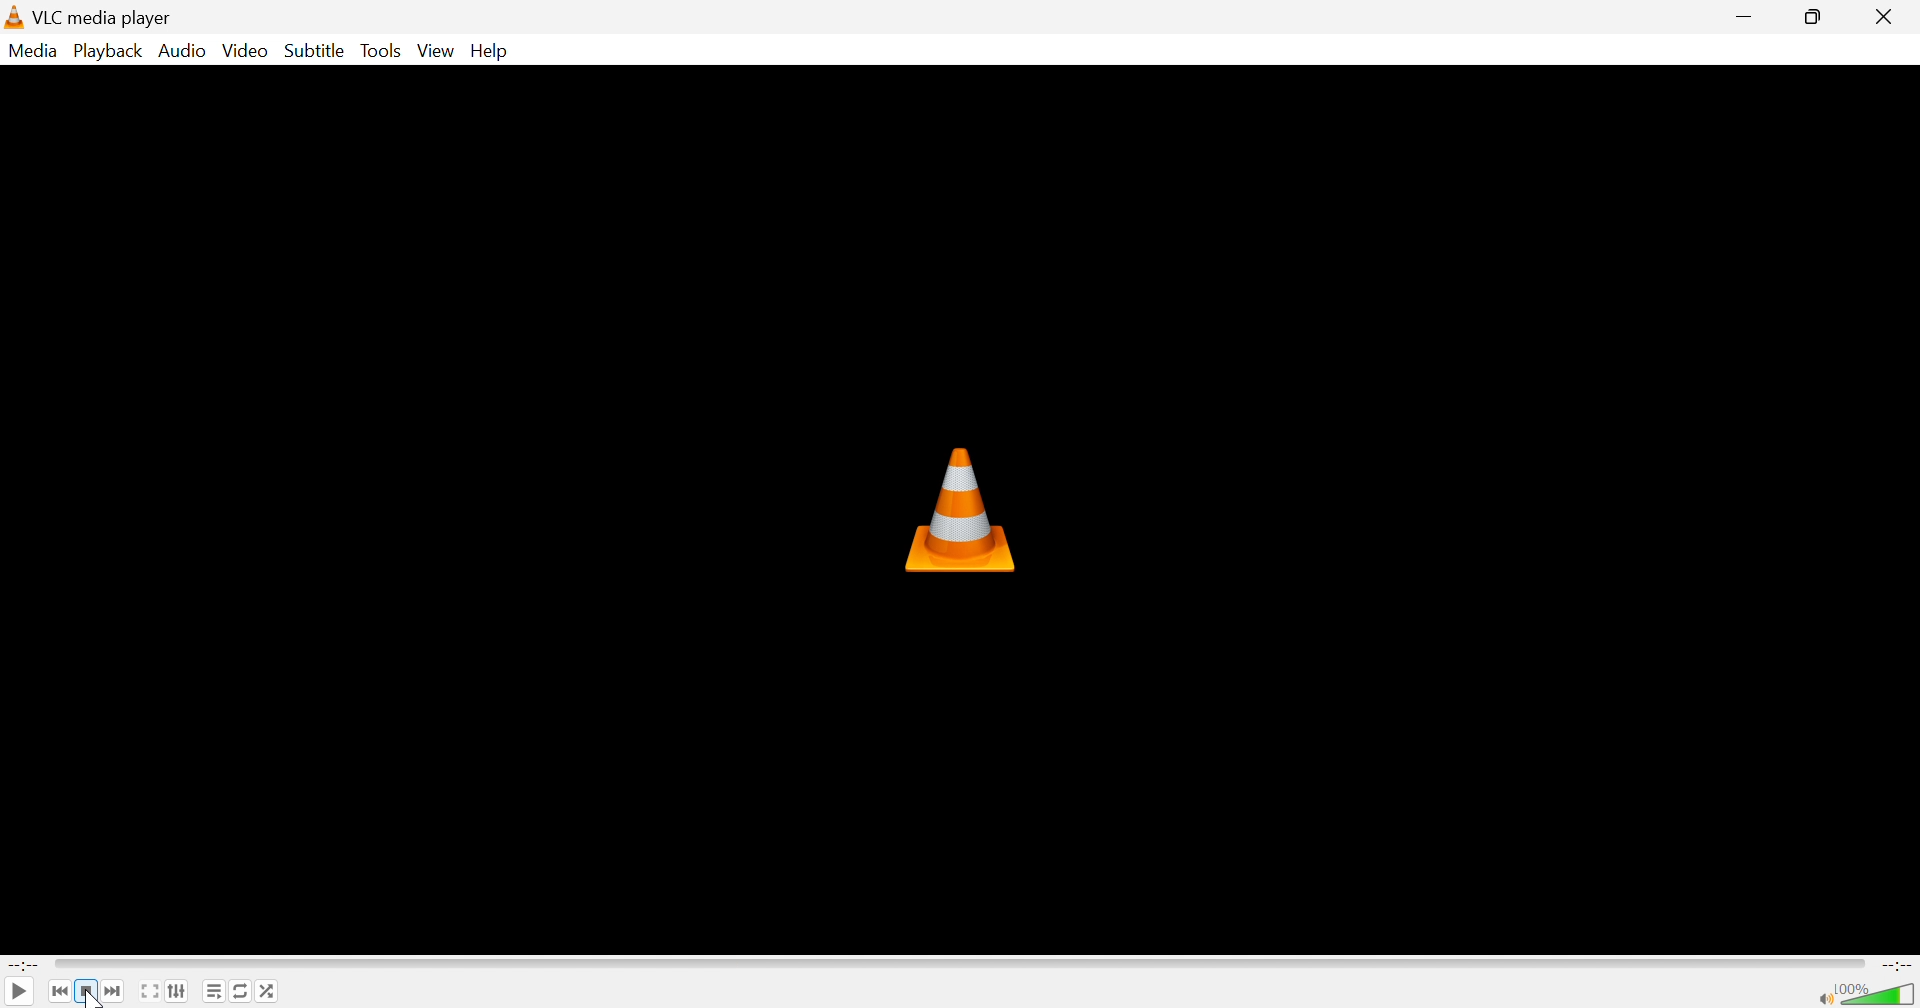 This screenshot has height=1008, width=1920. What do you see at coordinates (117, 990) in the screenshot?
I see `Next media in the playlist, skip forward when held` at bounding box center [117, 990].